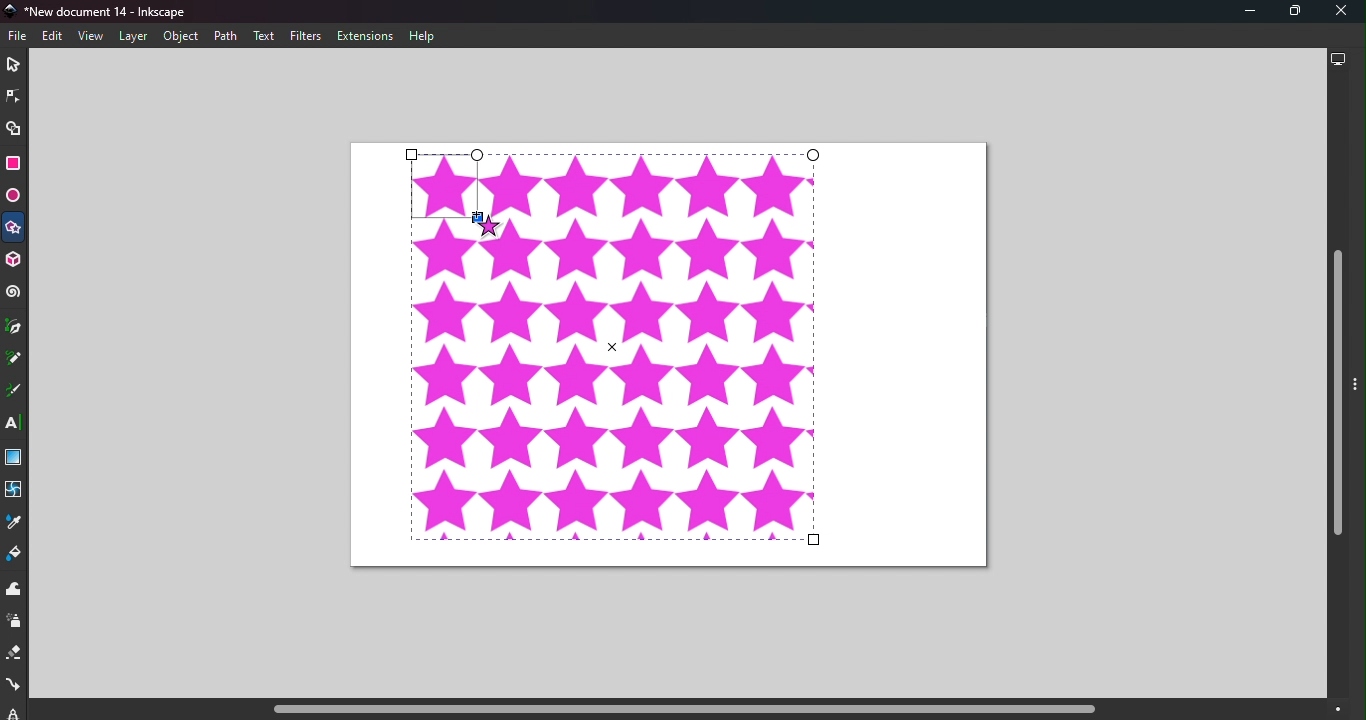 The height and width of the screenshot is (720, 1366). Describe the element at coordinates (16, 260) in the screenshot. I see `3D box tool` at that location.